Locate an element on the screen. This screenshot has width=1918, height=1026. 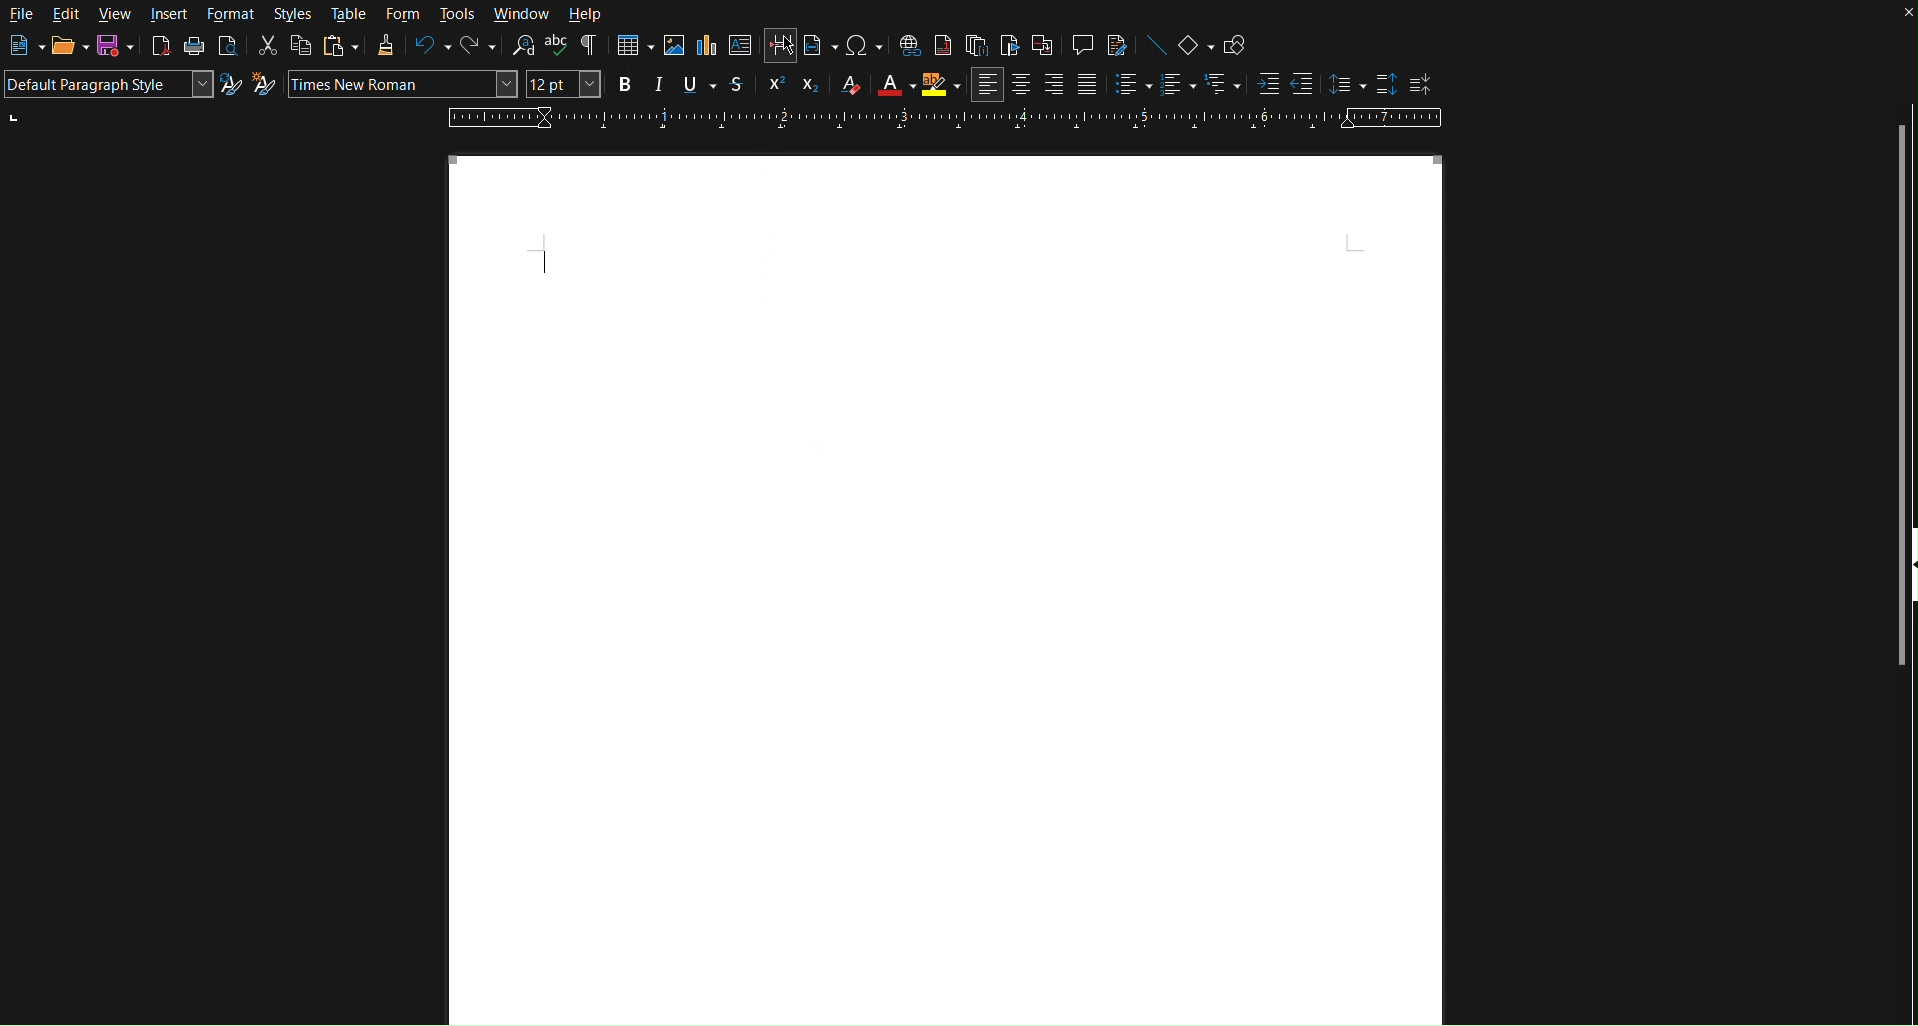
Insert Endnote is located at coordinates (977, 45).